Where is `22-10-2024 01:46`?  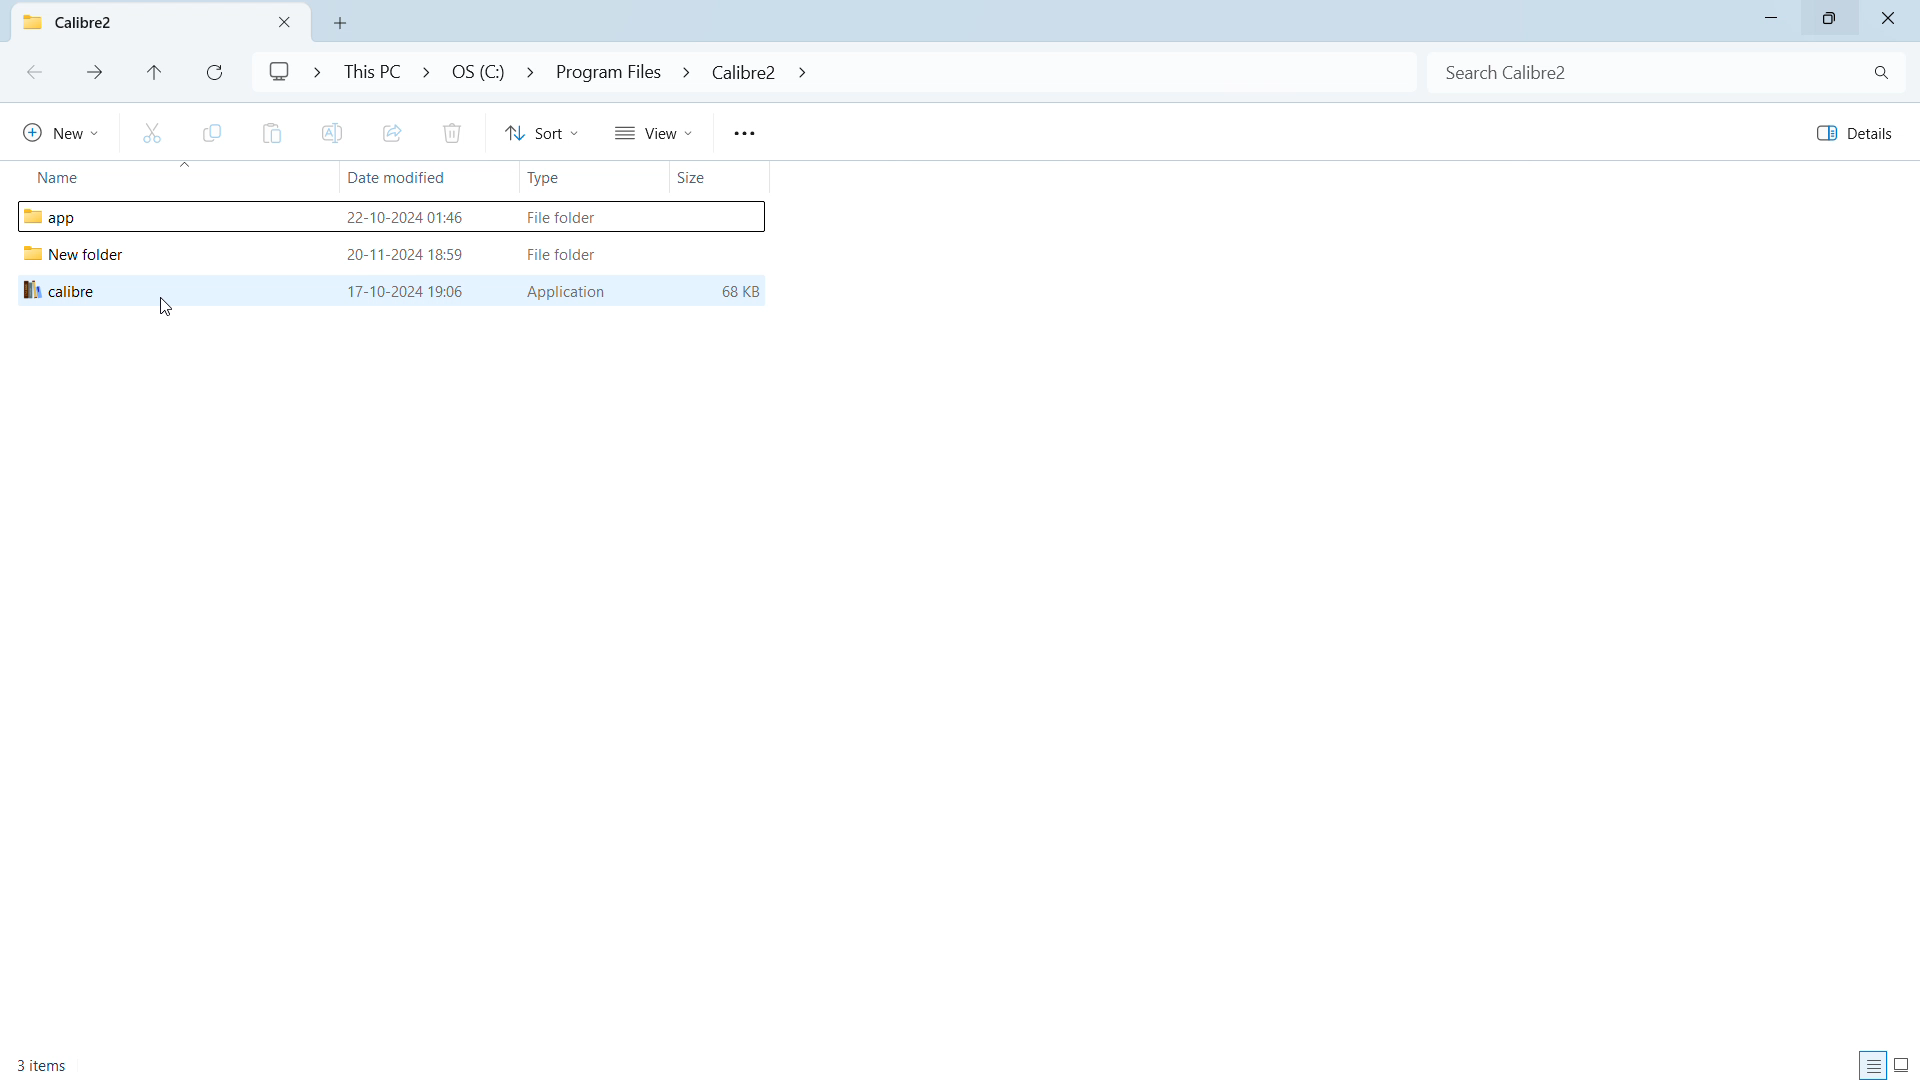 22-10-2024 01:46 is located at coordinates (407, 219).